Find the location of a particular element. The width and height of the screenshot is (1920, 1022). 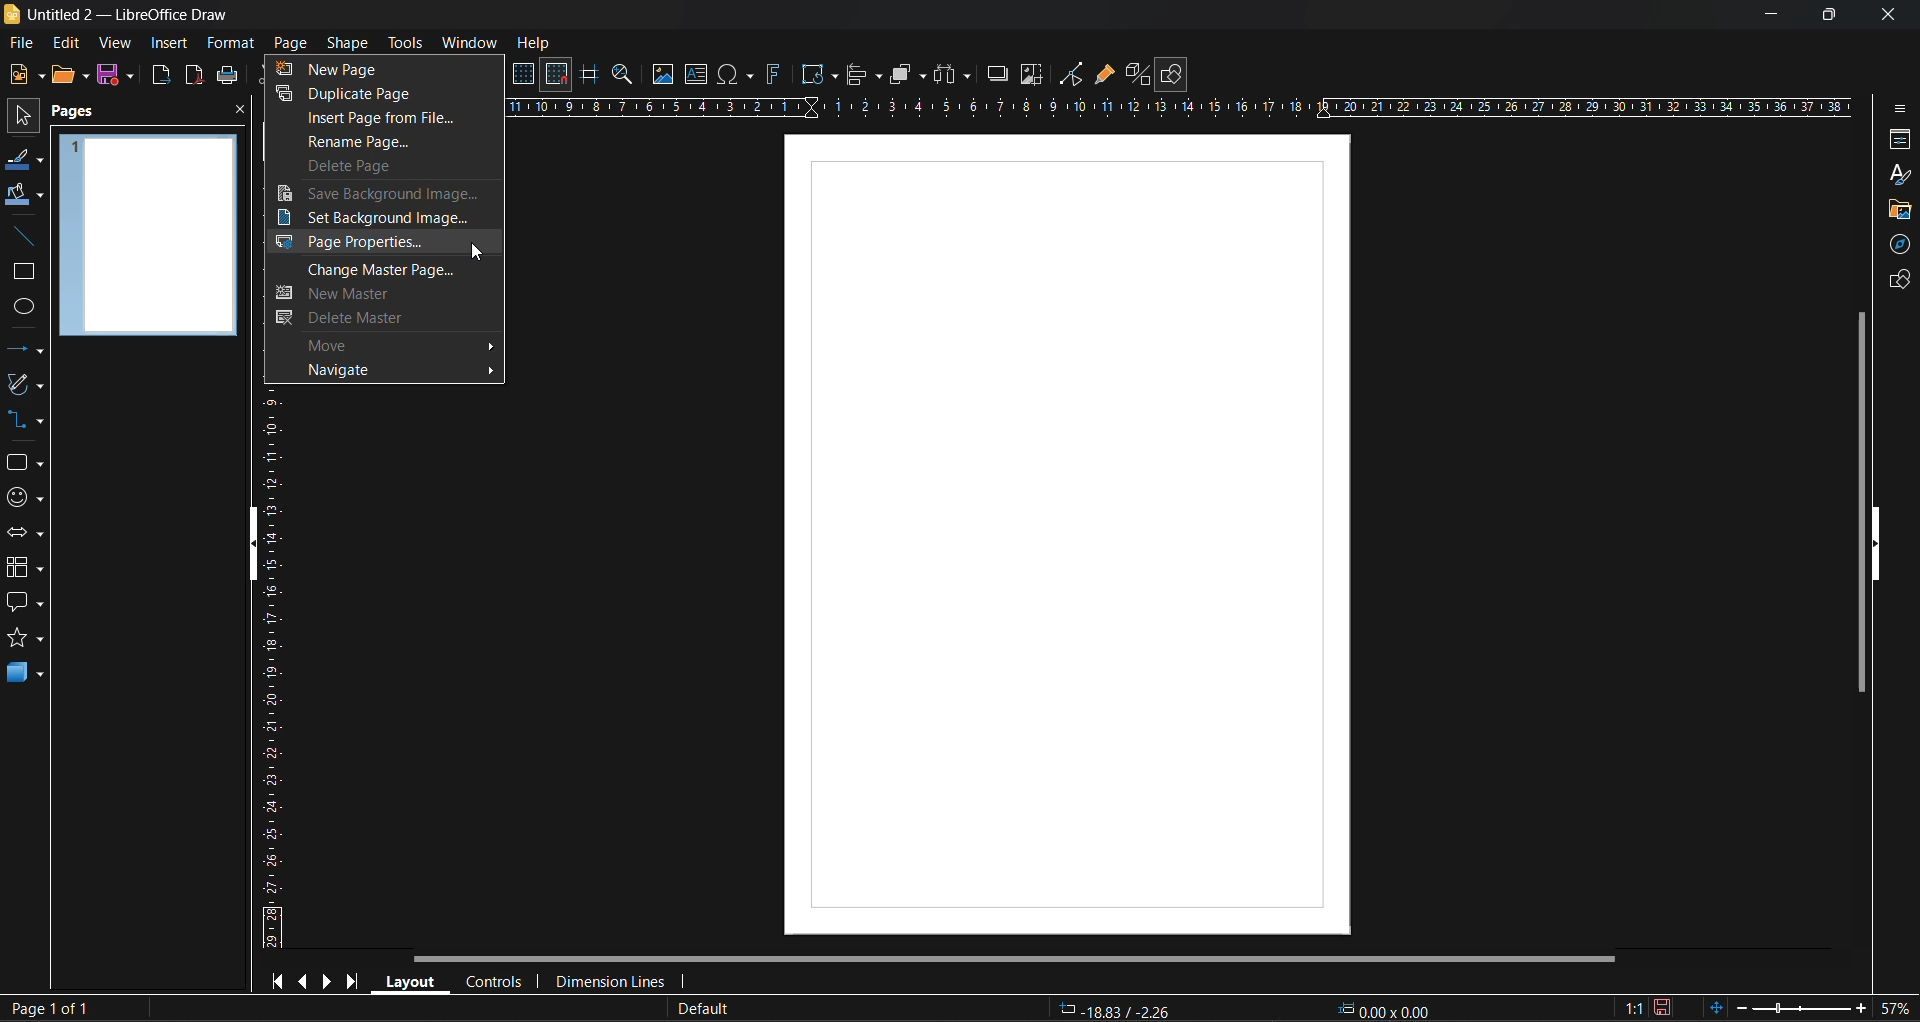

zoom slider is located at coordinates (1792, 1009).